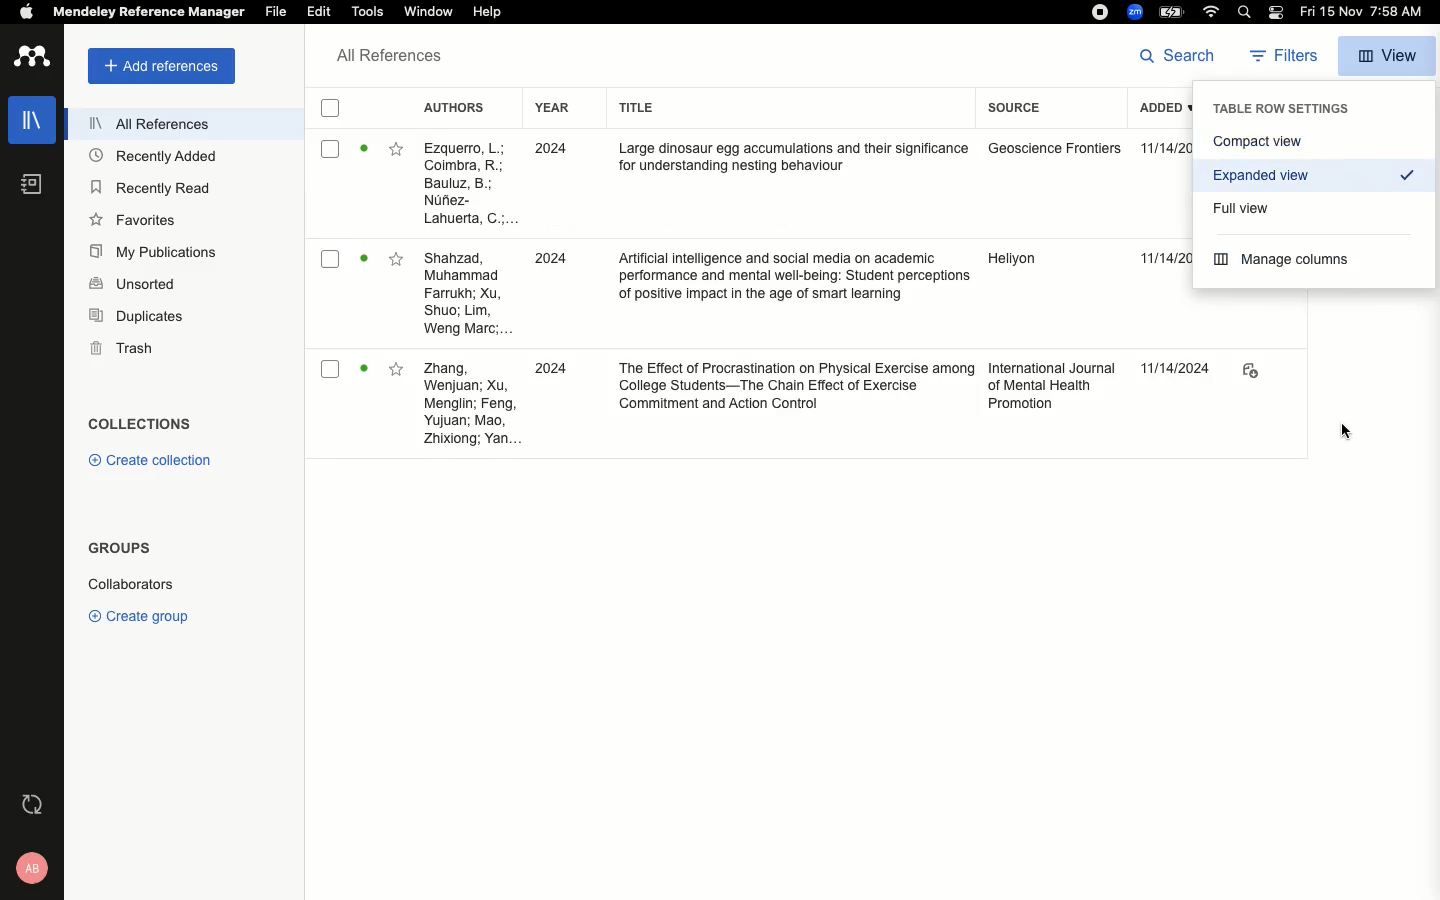 The width and height of the screenshot is (1440, 900). I want to click on Notification, so click(1275, 14).